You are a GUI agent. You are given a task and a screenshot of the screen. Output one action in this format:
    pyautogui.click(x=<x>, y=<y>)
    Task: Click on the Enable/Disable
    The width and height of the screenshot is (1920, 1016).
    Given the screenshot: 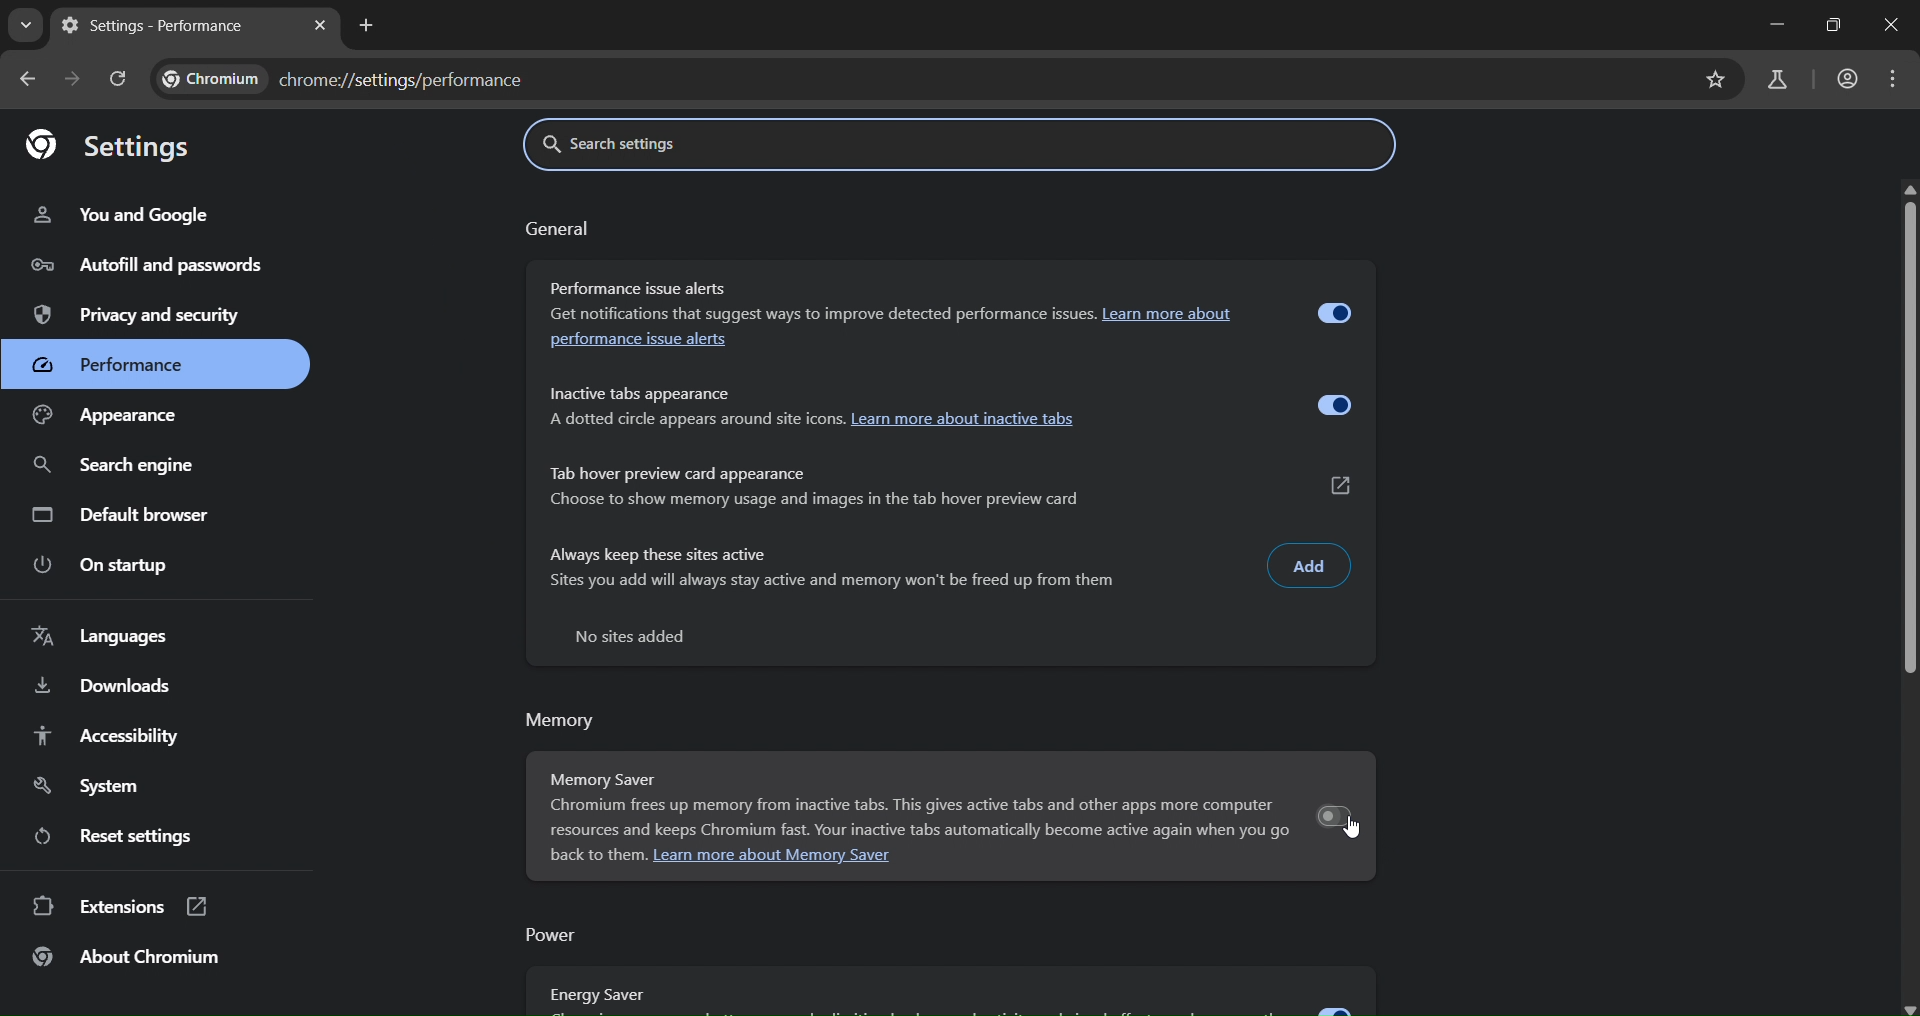 What is the action you would take?
    pyautogui.click(x=1332, y=407)
    